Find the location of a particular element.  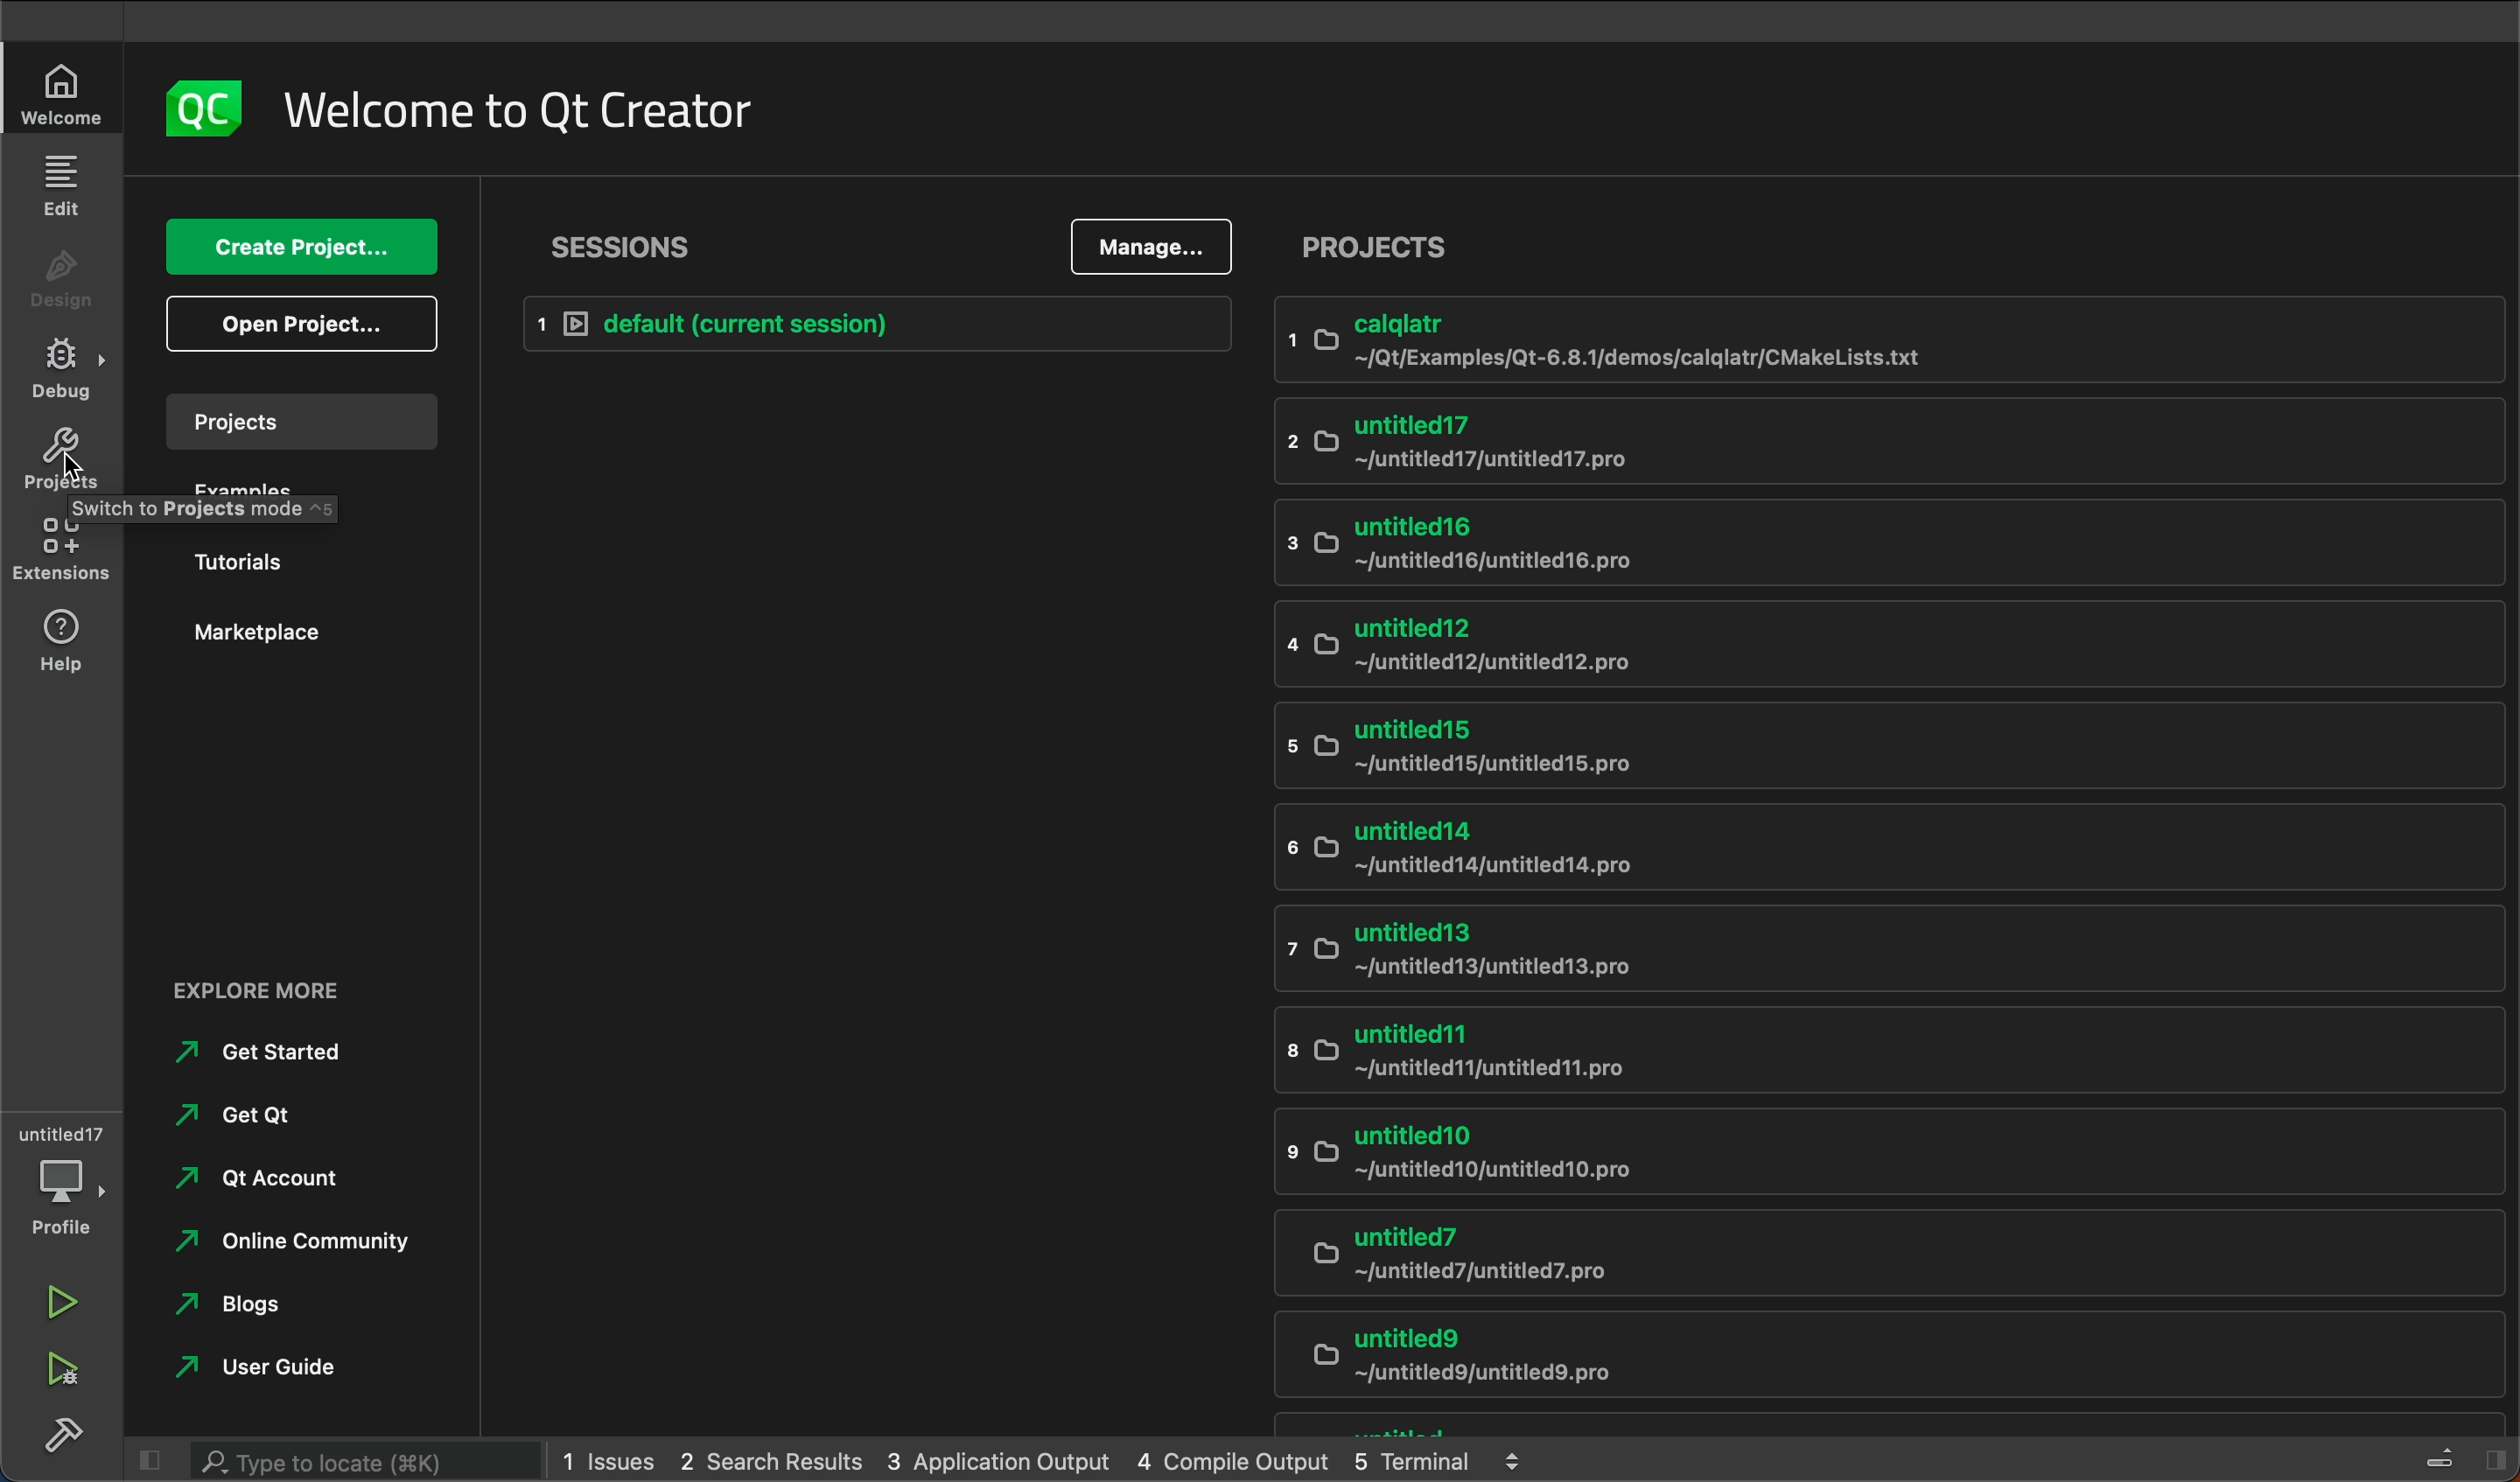

untitled11 is located at coordinates (1868, 1052).